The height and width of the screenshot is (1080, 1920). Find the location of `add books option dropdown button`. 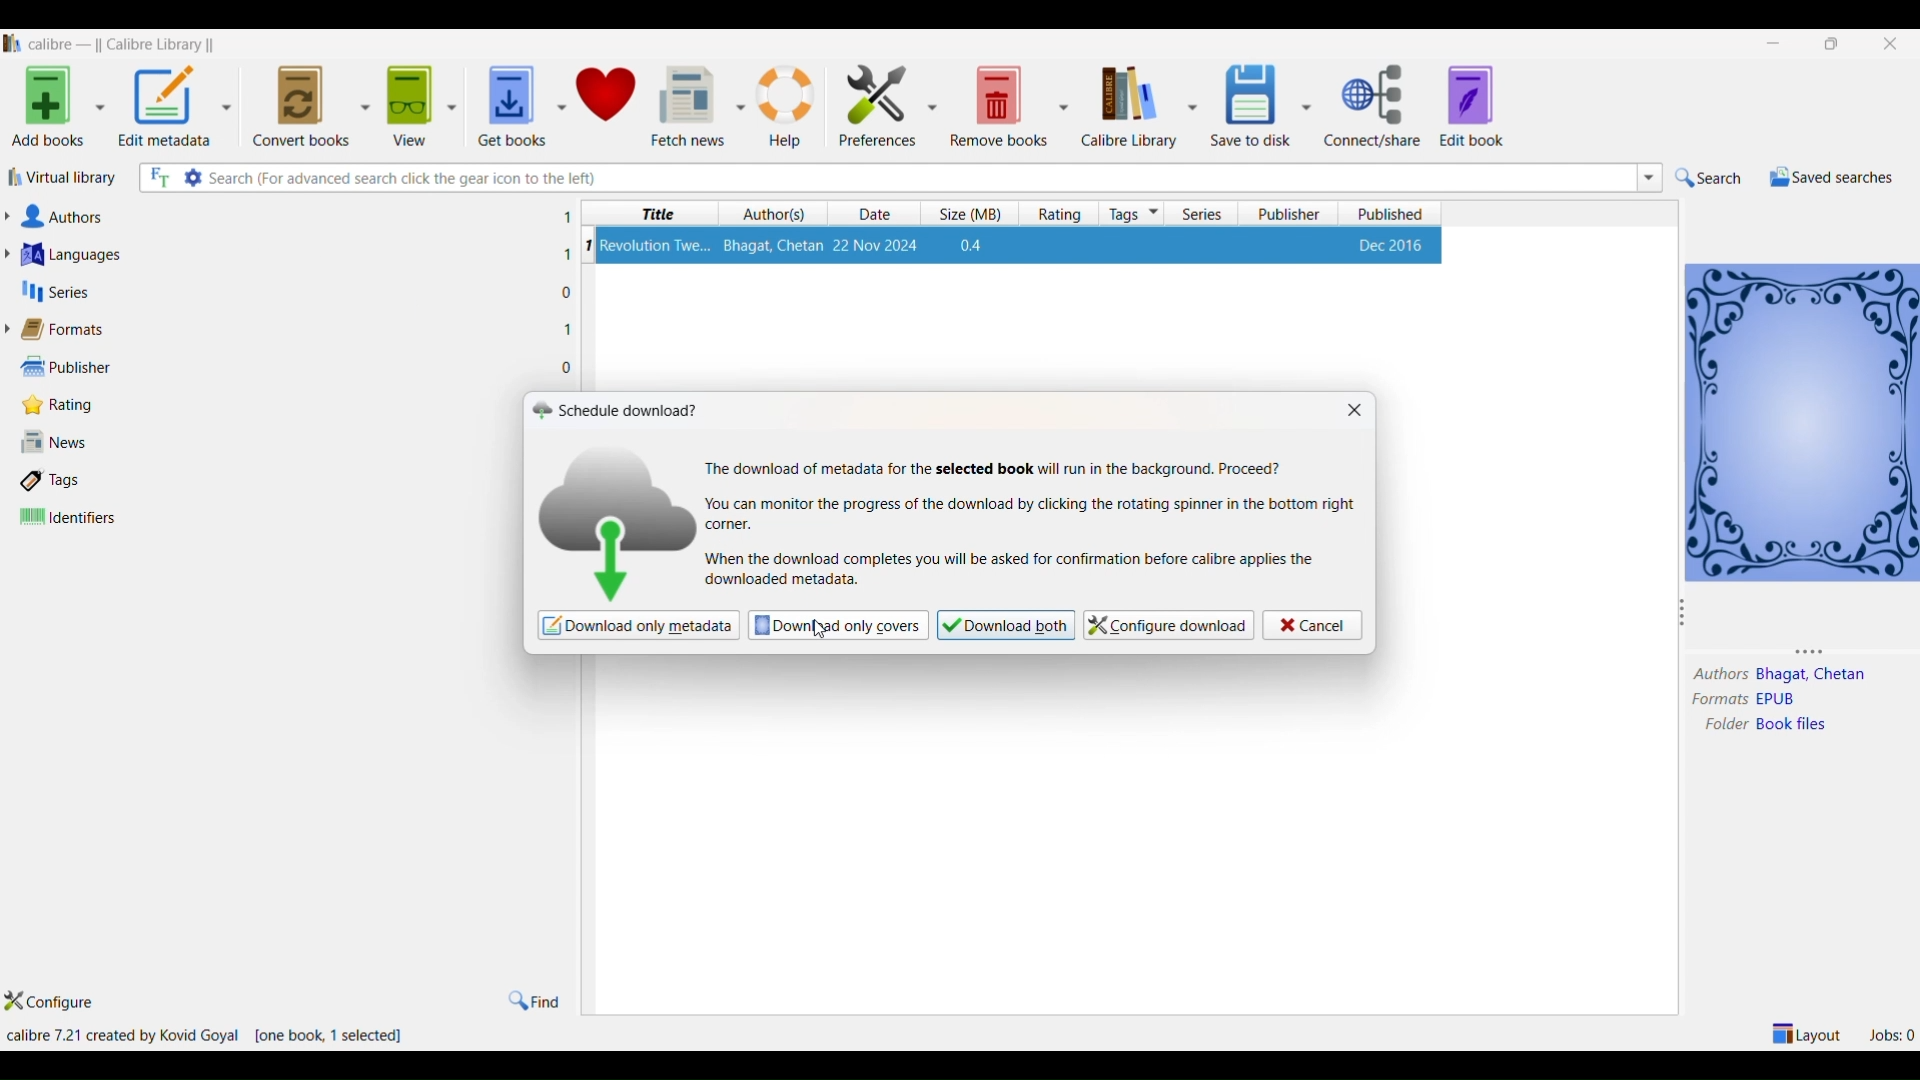

add books option dropdown button is located at coordinates (100, 110).